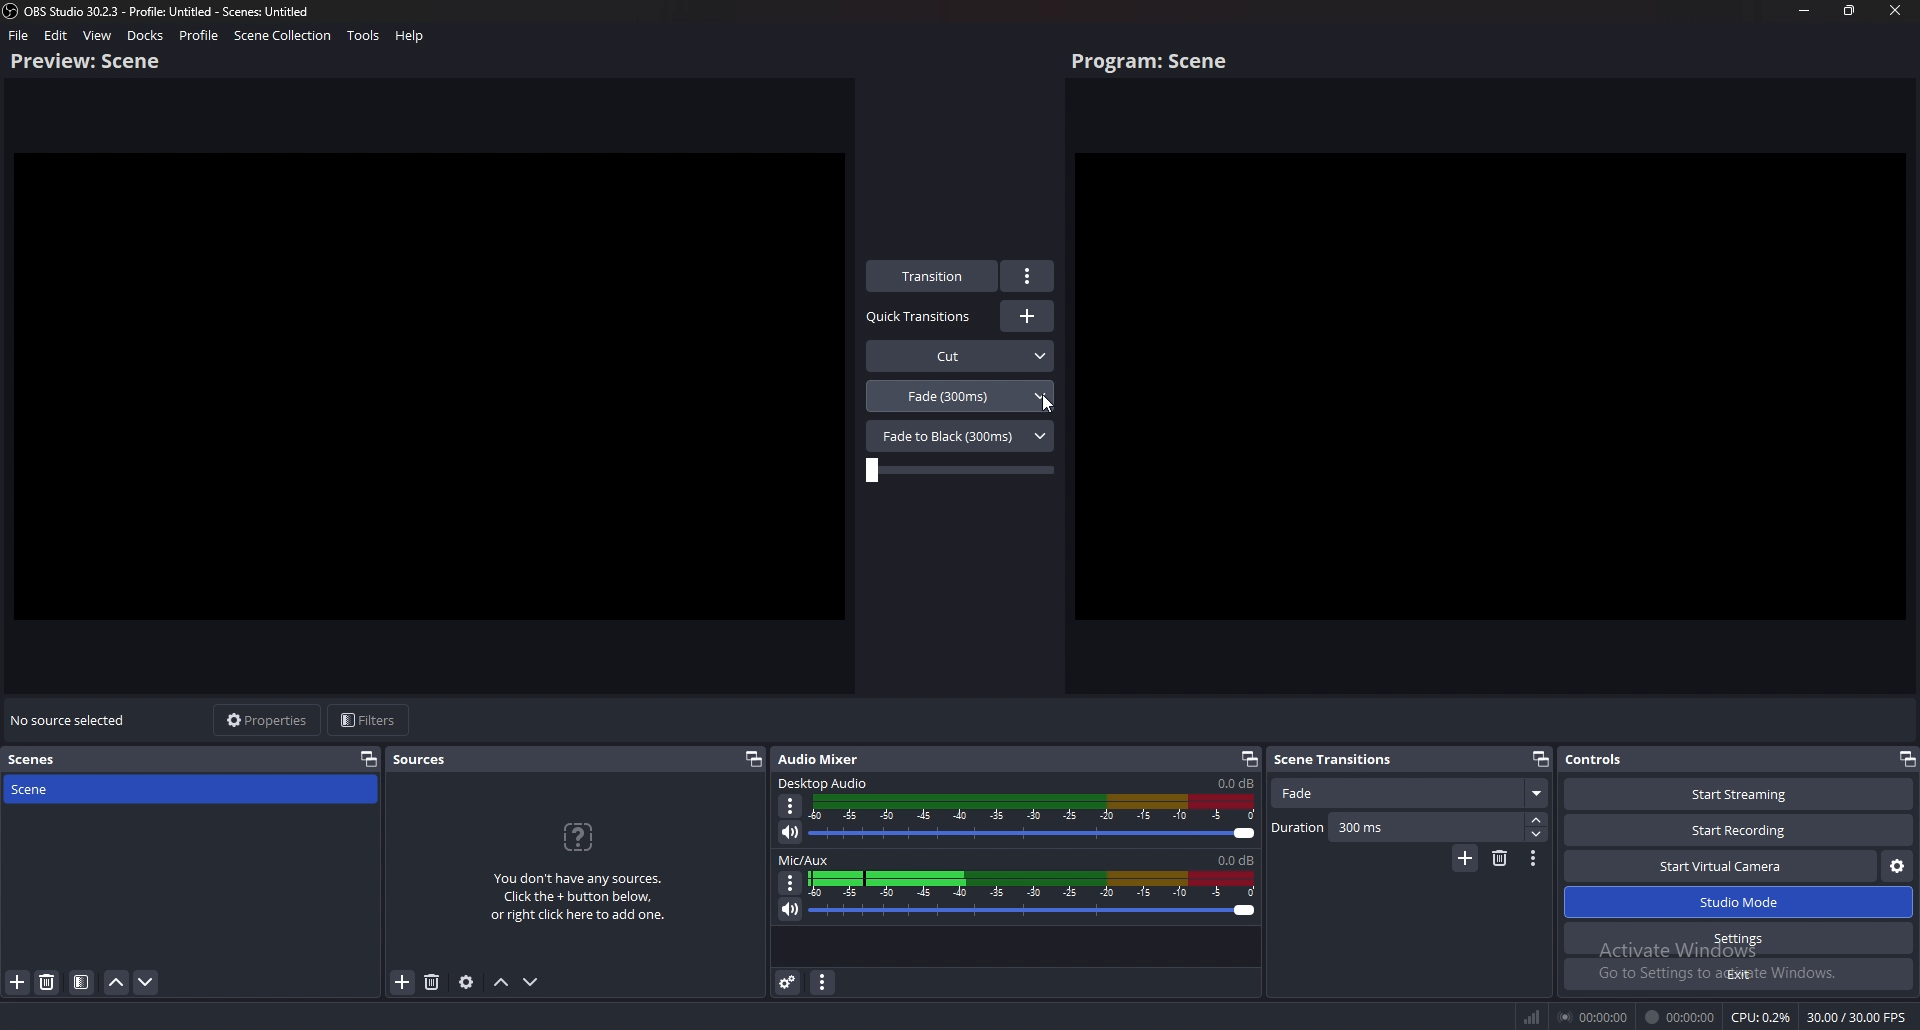  Describe the element at coordinates (1738, 974) in the screenshot. I see `Exit` at that location.